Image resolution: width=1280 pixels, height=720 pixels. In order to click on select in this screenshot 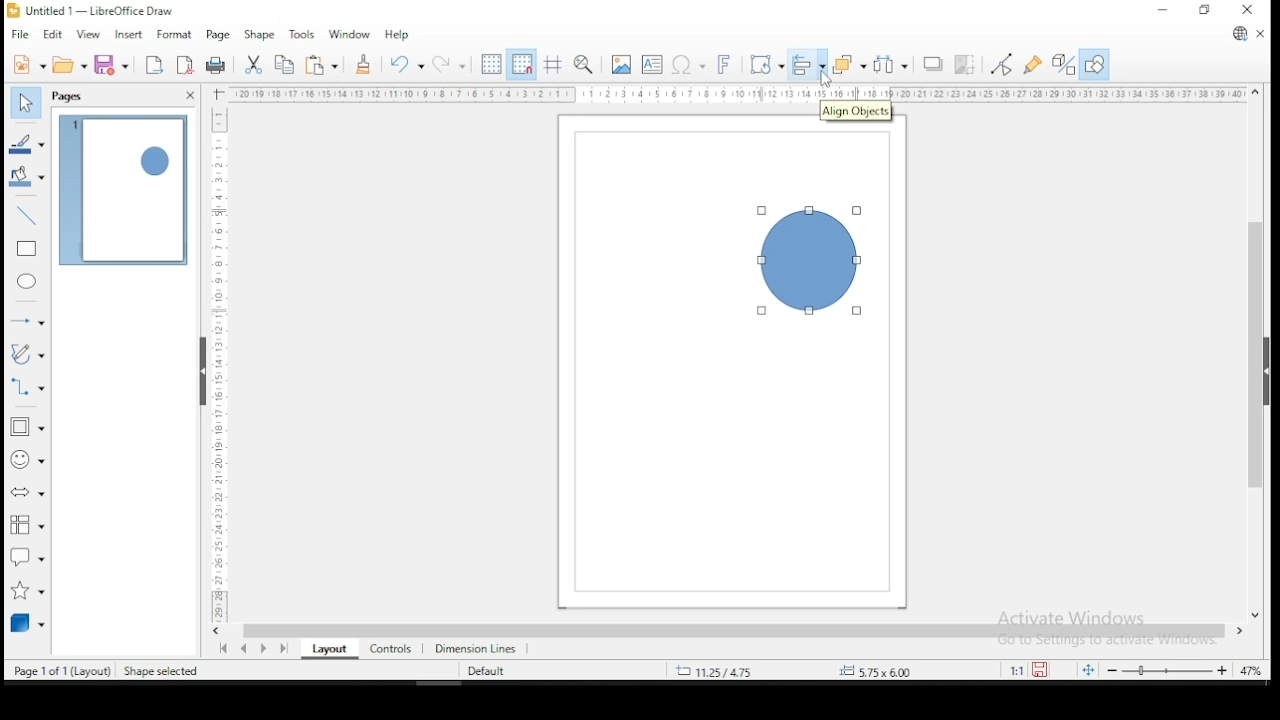, I will do `click(24, 100)`.